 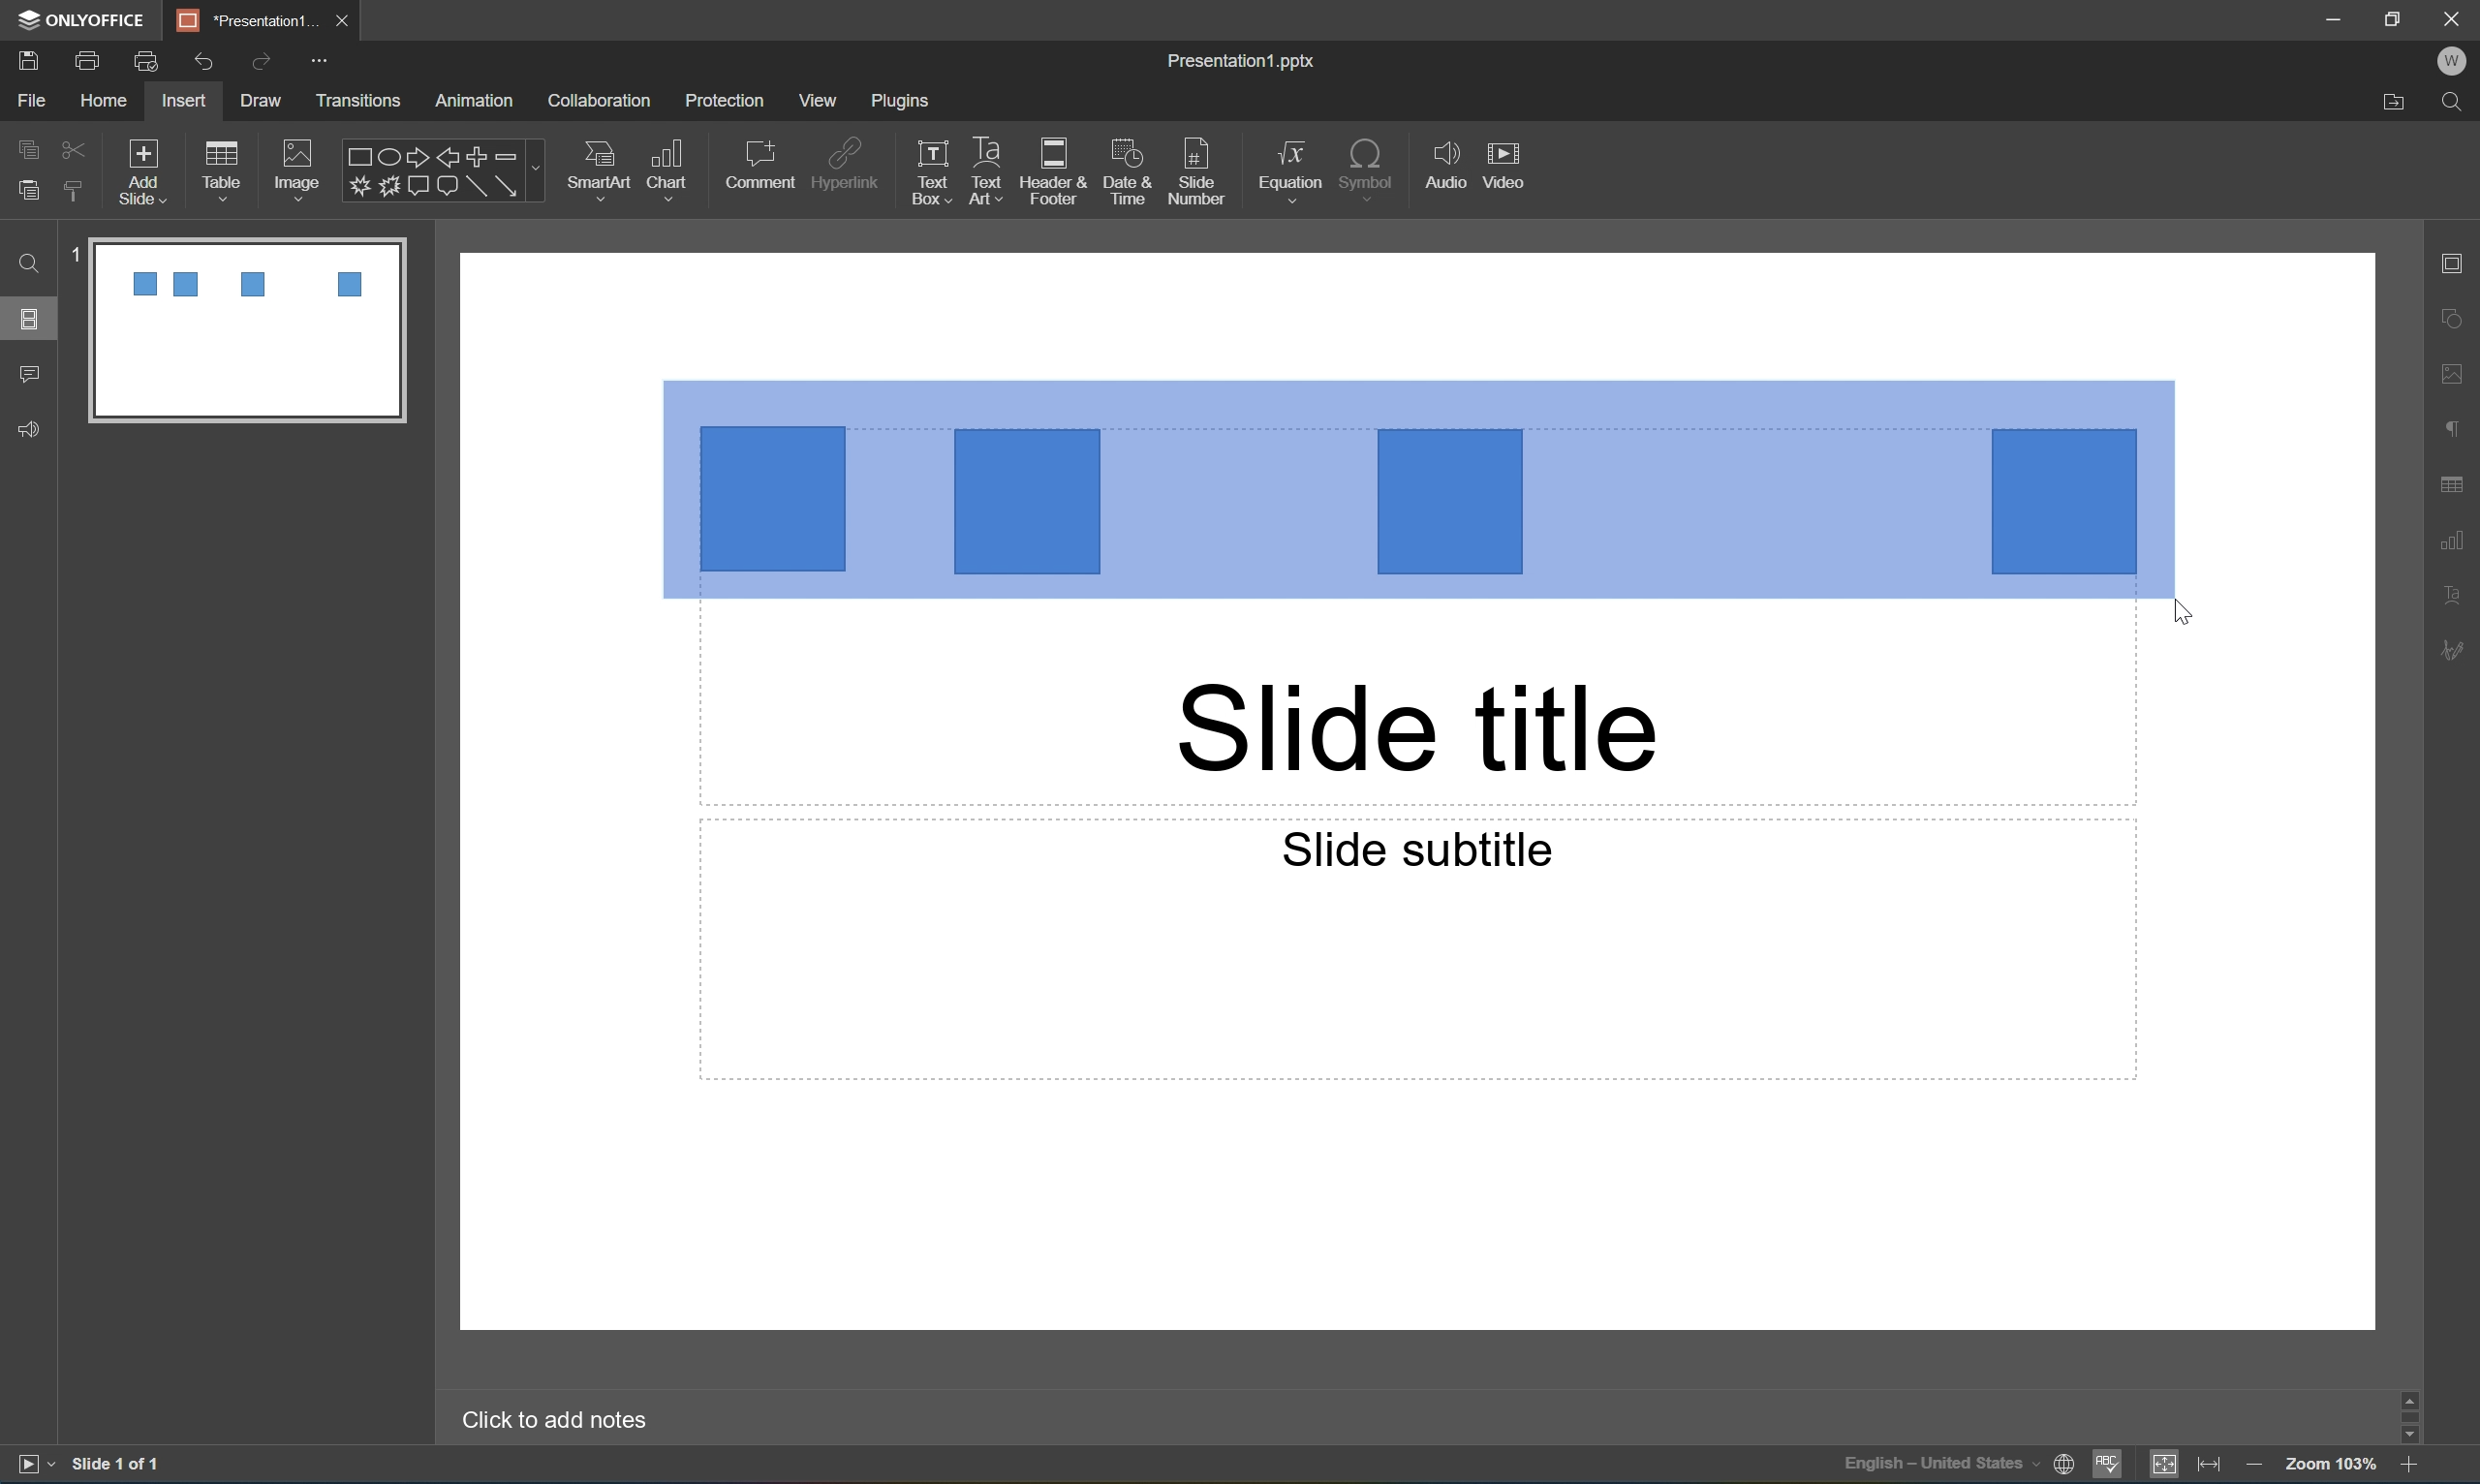 What do you see at coordinates (30, 265) in the screenshot?
I see `Find` at bounding box center [30, 265].